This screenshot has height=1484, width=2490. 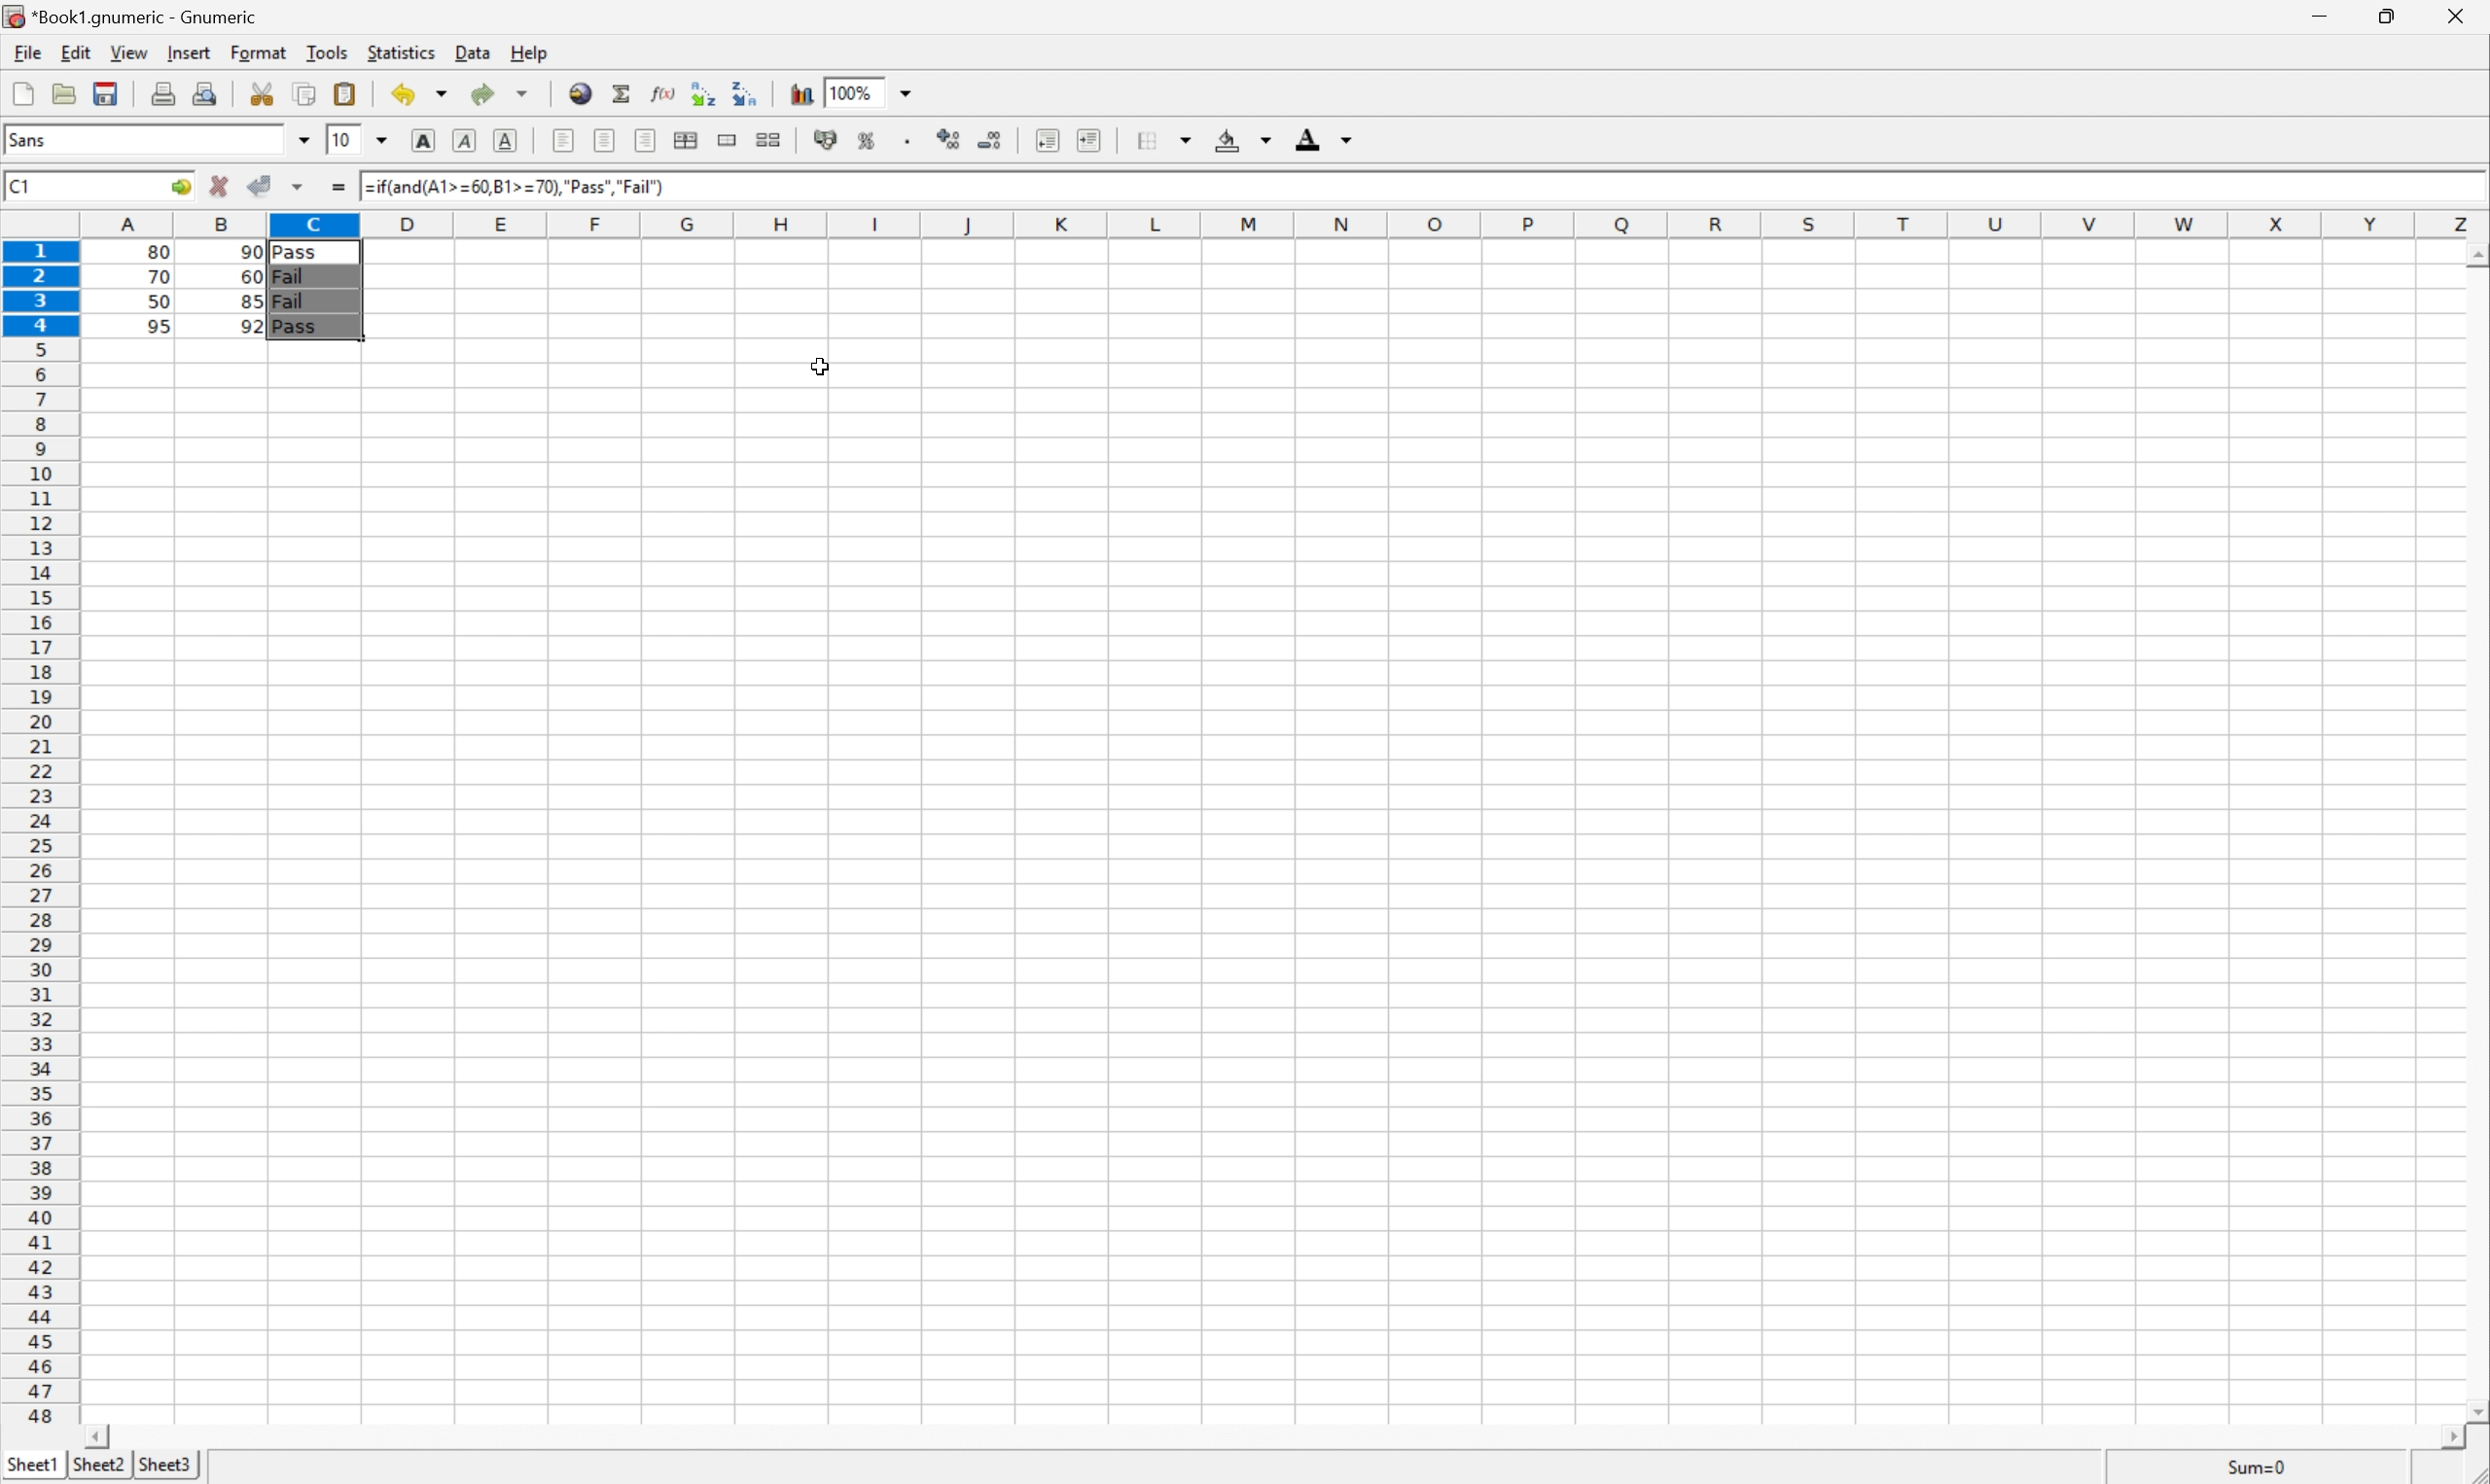 What do you see at coordinates (912, 136) in the screenshot?
I see `Set the format of the selected cells to include a thousands separator` at bounding box center [912, 136].